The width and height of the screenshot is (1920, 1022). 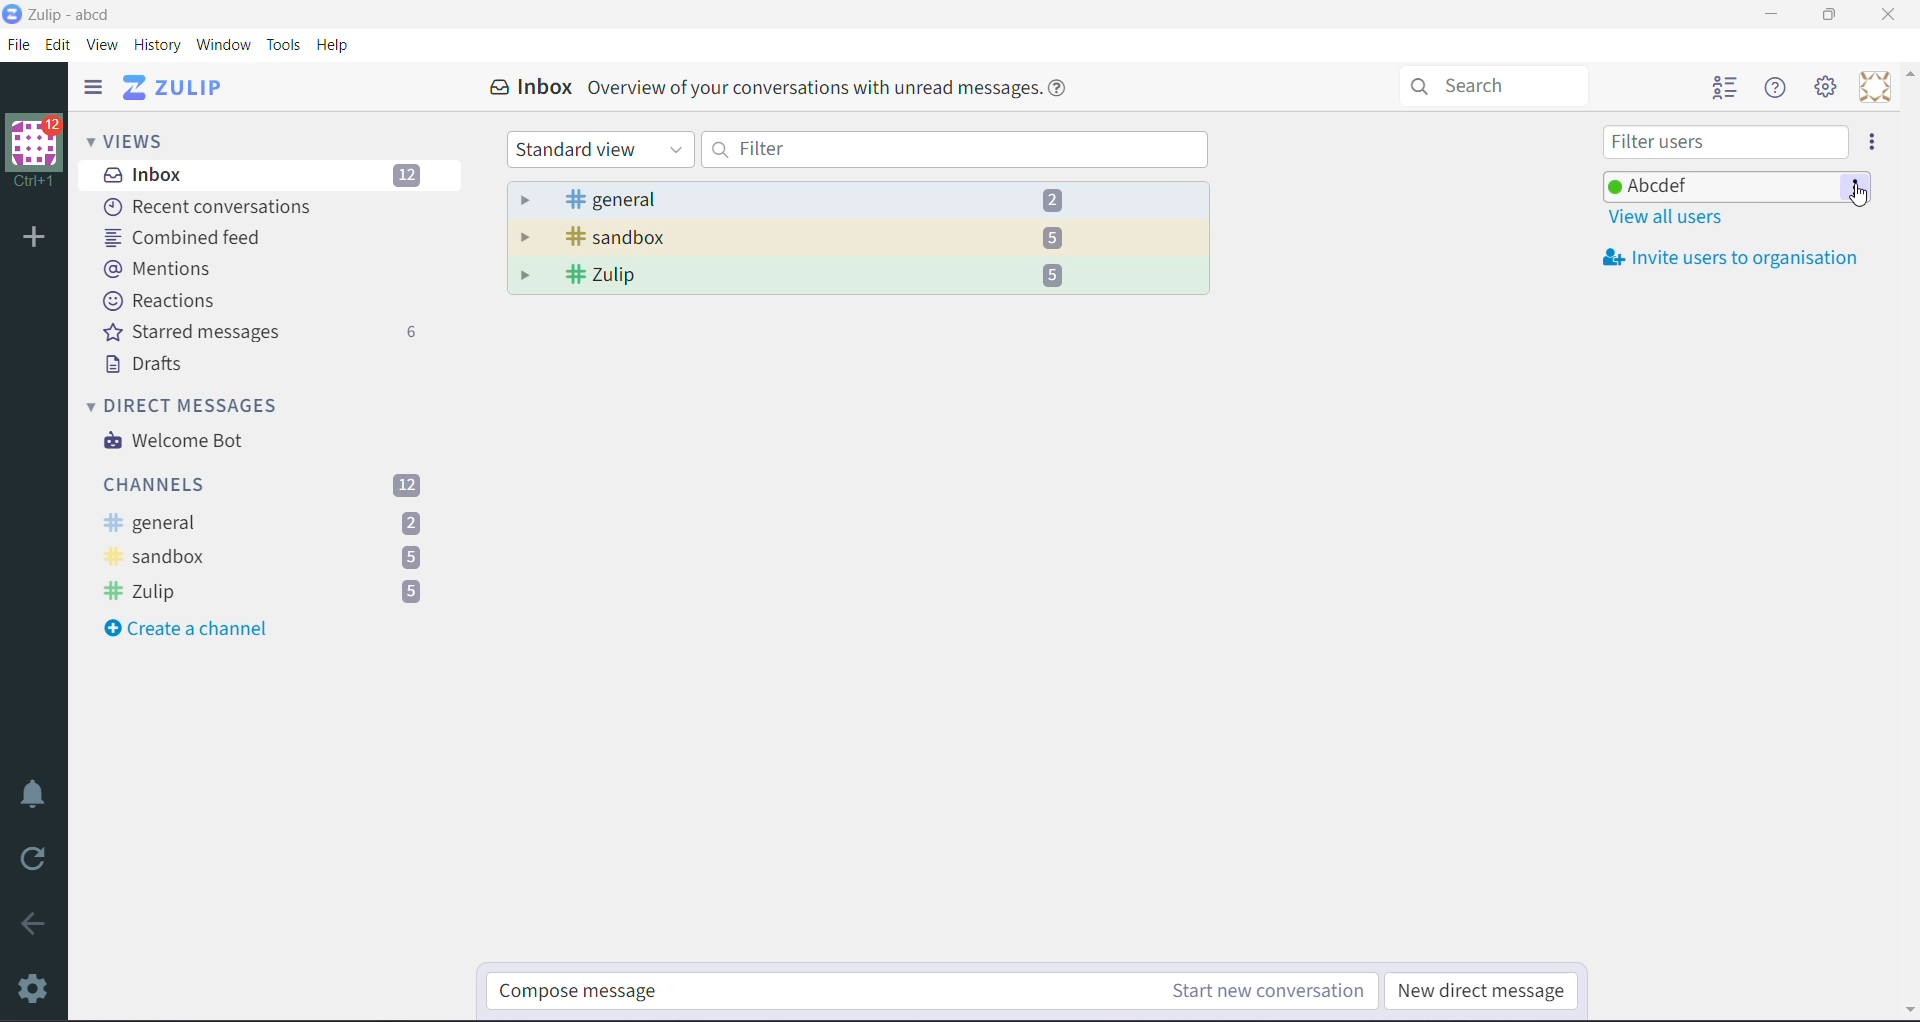 What do you see at coordinates (37, 794) in the screenshot?
I see `Enable Do Not Disturb` at bounding box center [37, 794].